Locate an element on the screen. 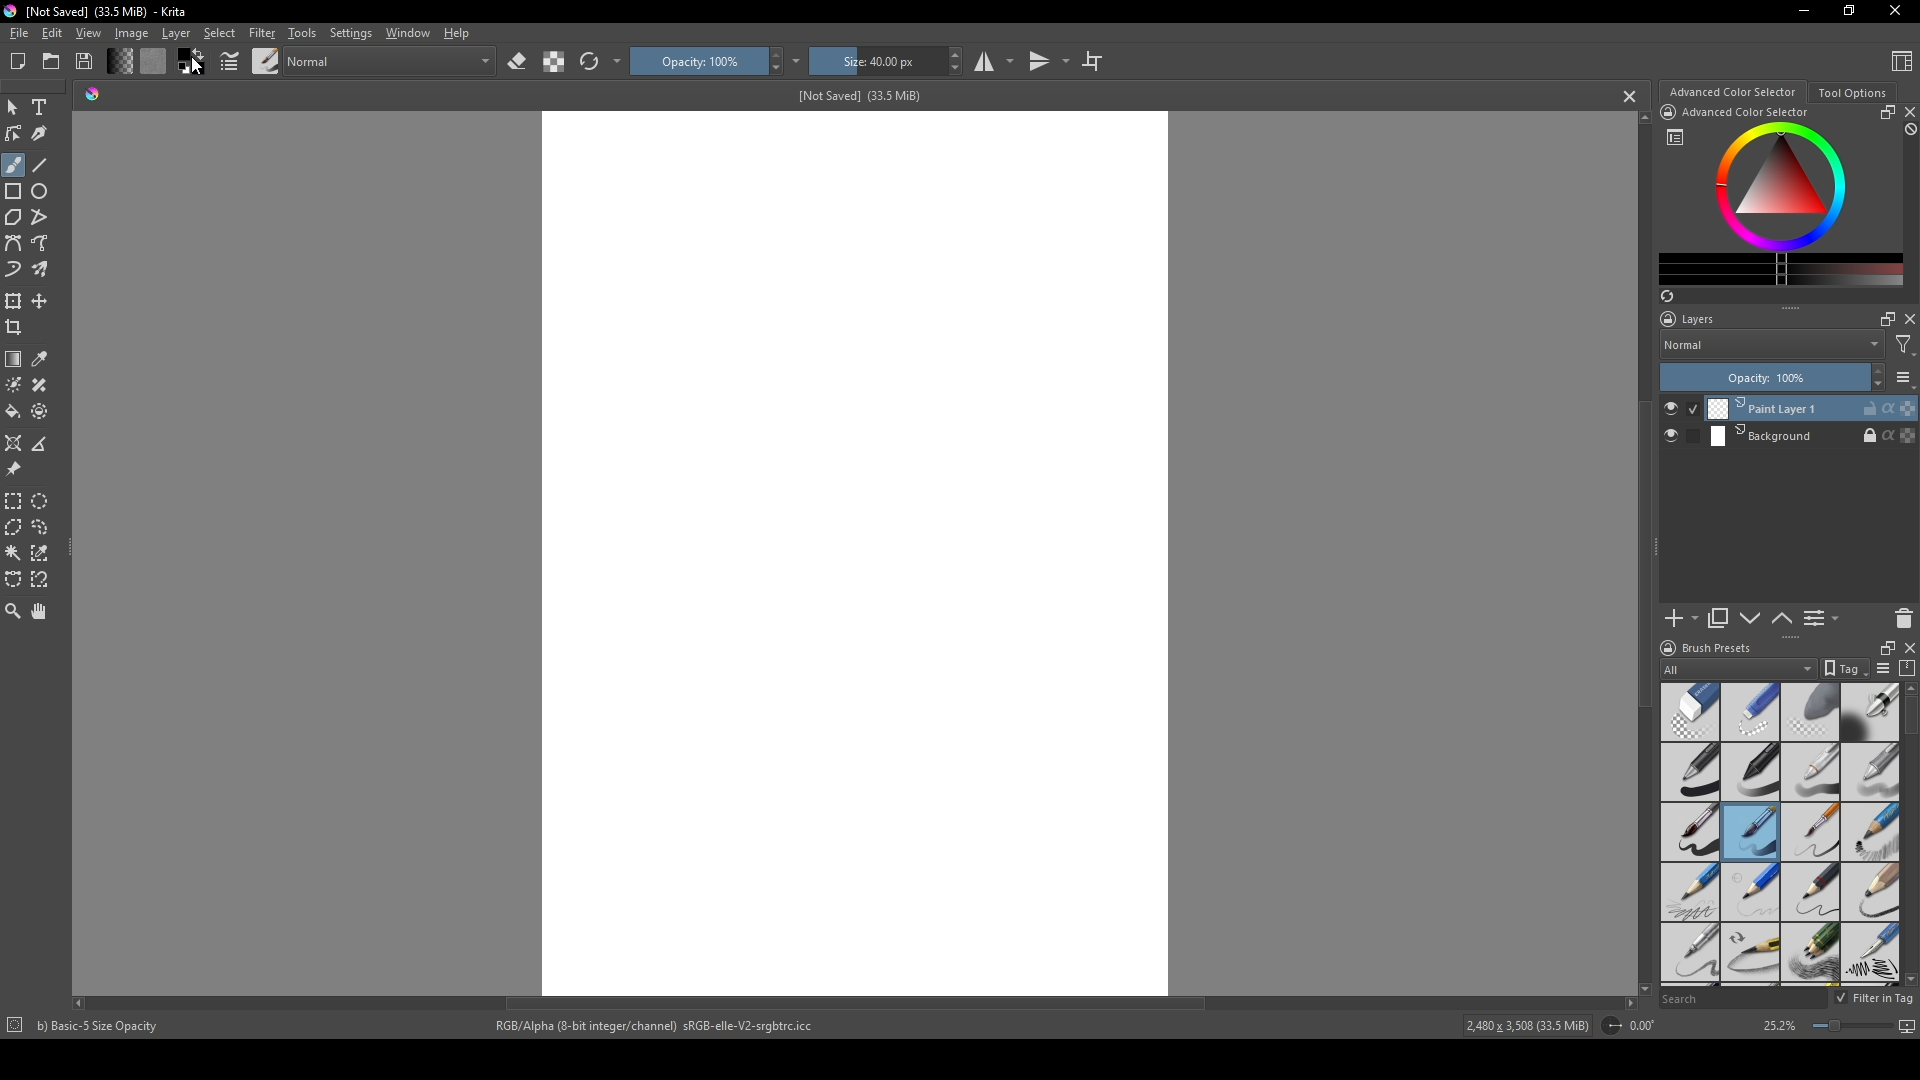 Image resolution: width=1920 pixels, height=1080 pixels. resize is located at coordinates (1883, 646).